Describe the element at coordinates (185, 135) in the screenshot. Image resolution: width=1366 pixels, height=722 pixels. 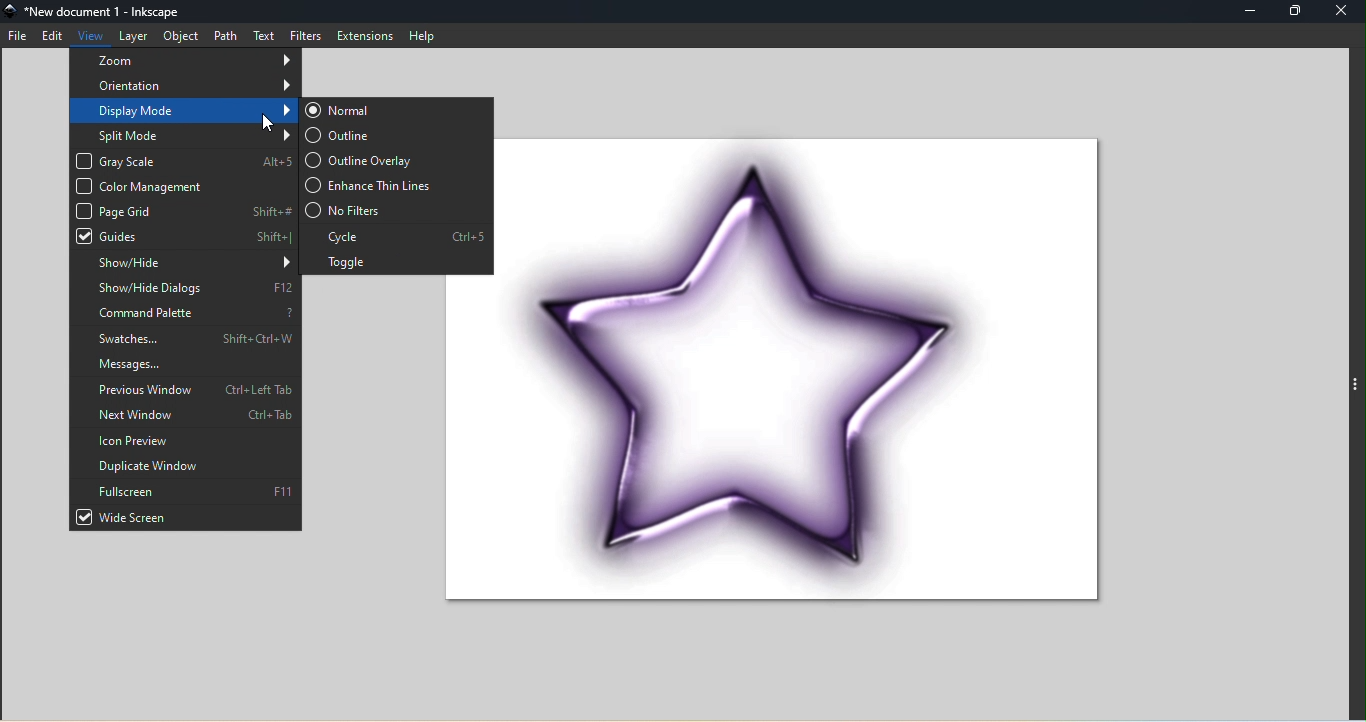
I see `Split mode` at that location.